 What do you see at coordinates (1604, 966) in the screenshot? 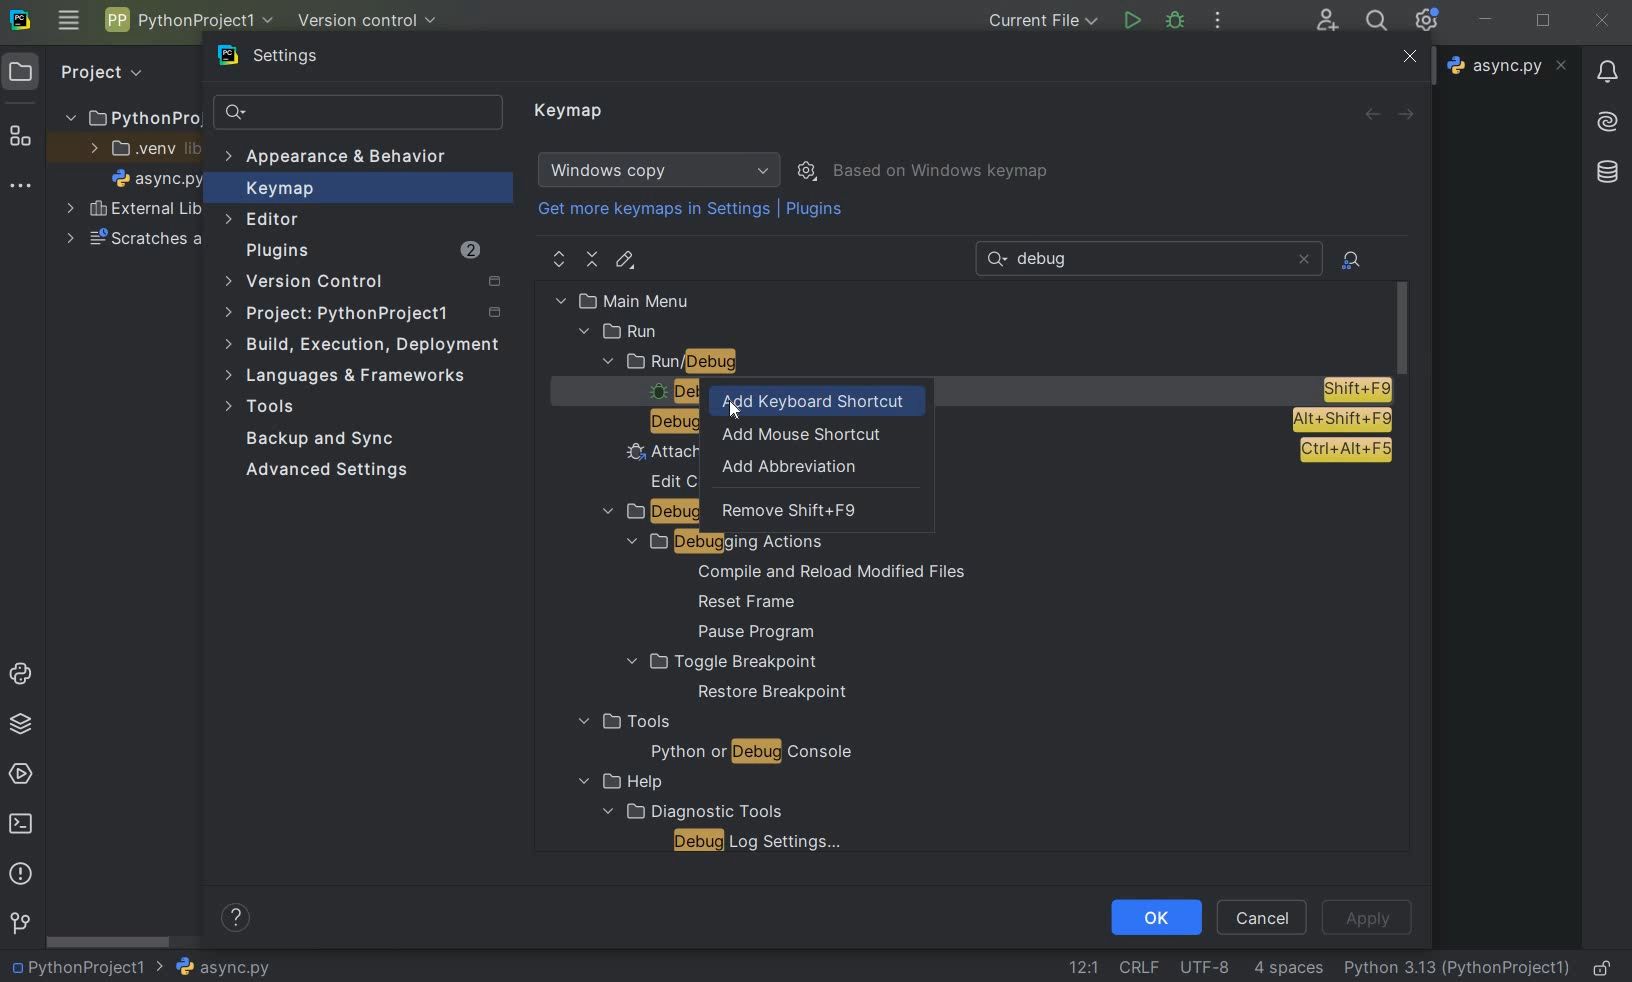
I see `make file readable only` at bounding box center [1604, 966].